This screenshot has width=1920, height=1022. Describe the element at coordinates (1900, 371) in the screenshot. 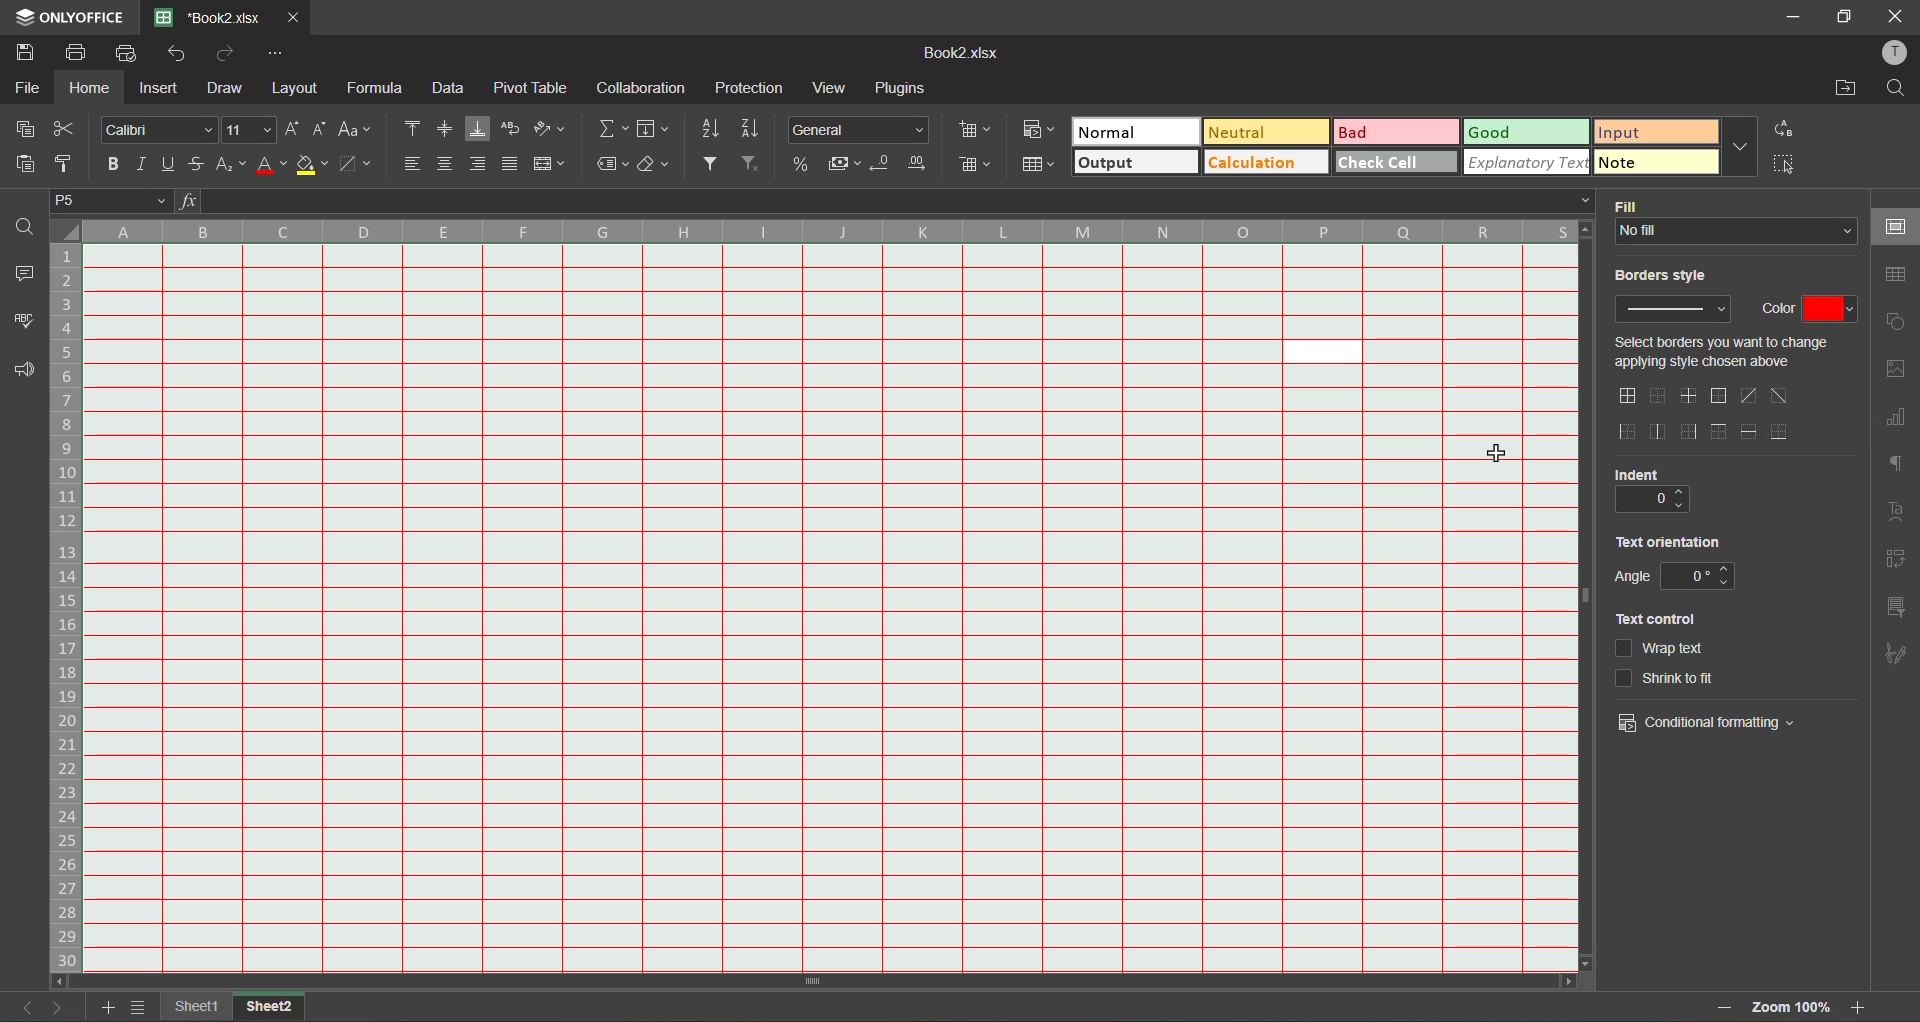

I see `images` at that location.